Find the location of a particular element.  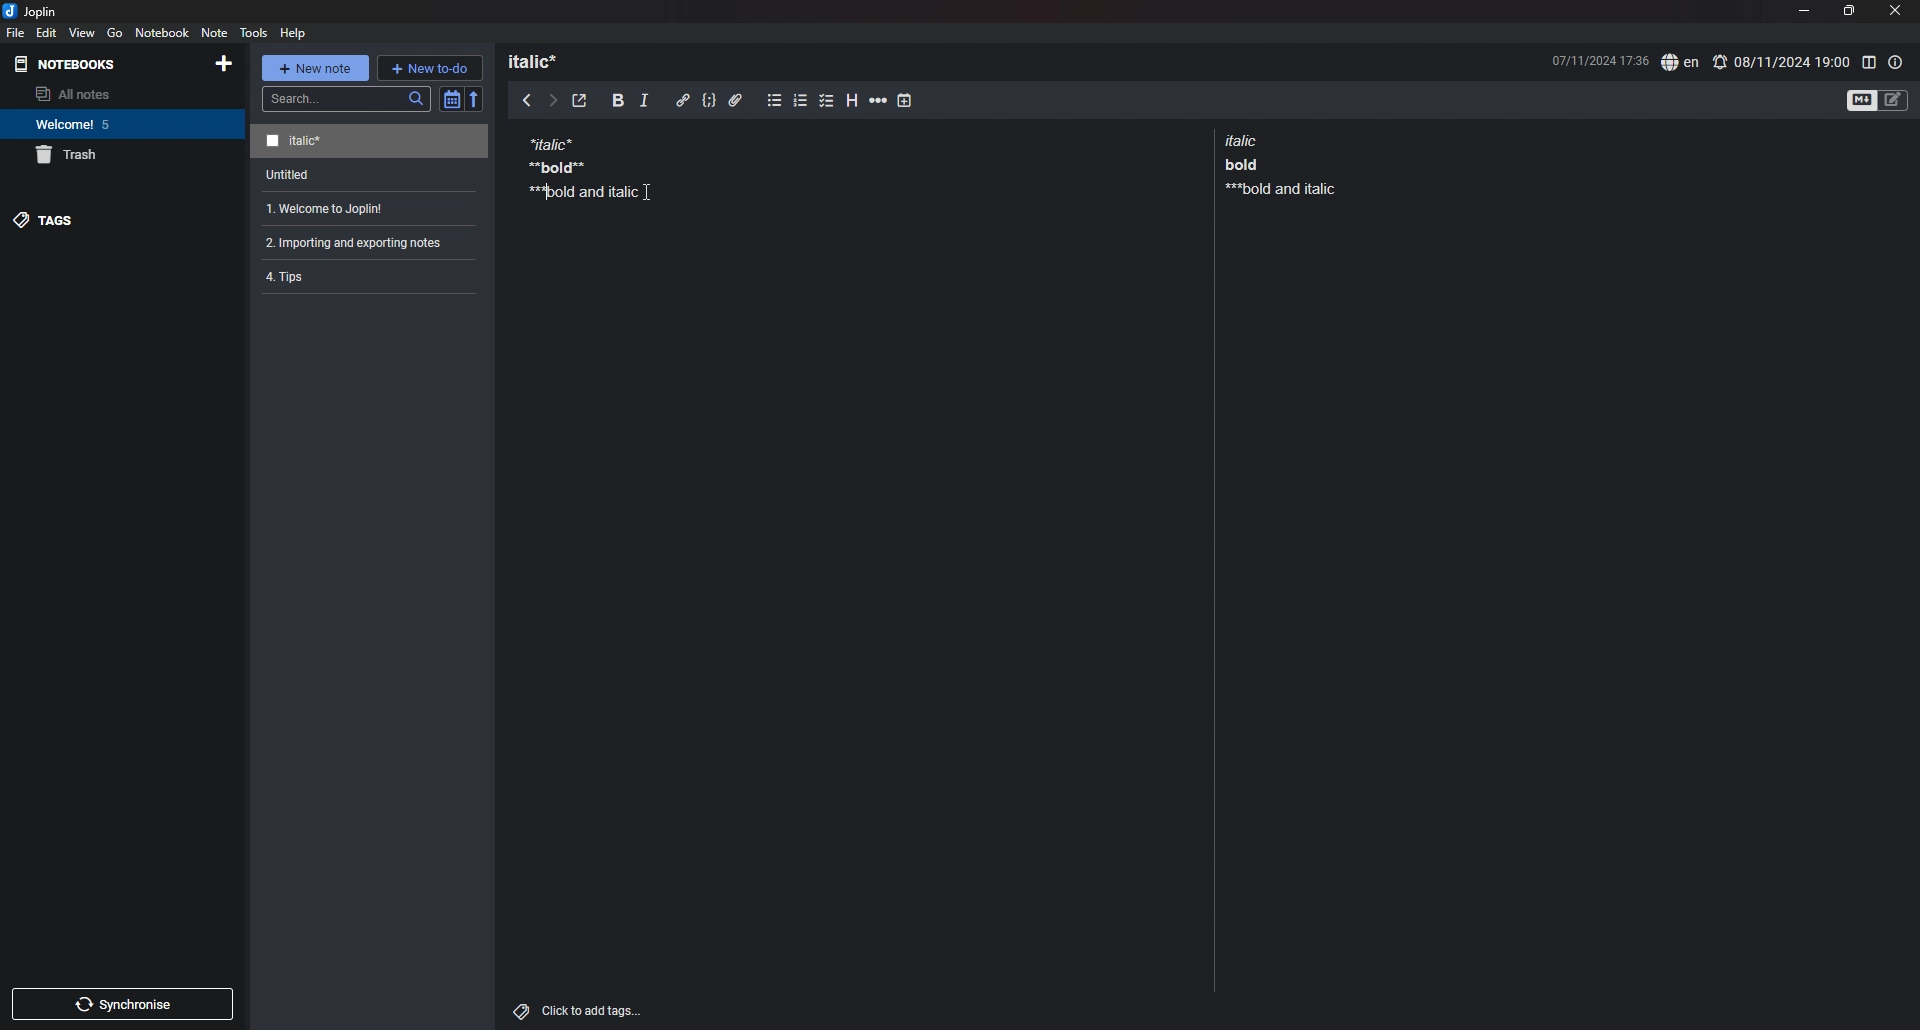

help is located at coordinates (295, 32).